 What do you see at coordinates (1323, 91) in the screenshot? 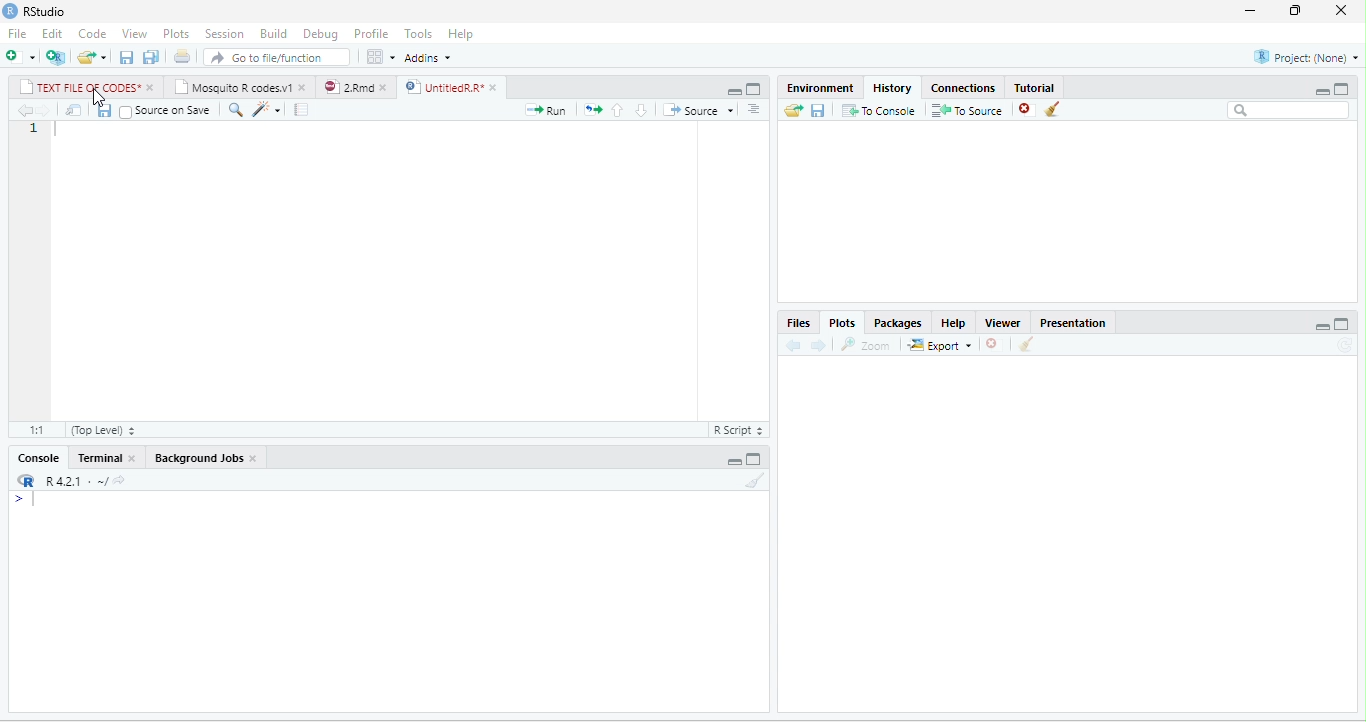
I see `minimize` at bounding box center [1323, 91].